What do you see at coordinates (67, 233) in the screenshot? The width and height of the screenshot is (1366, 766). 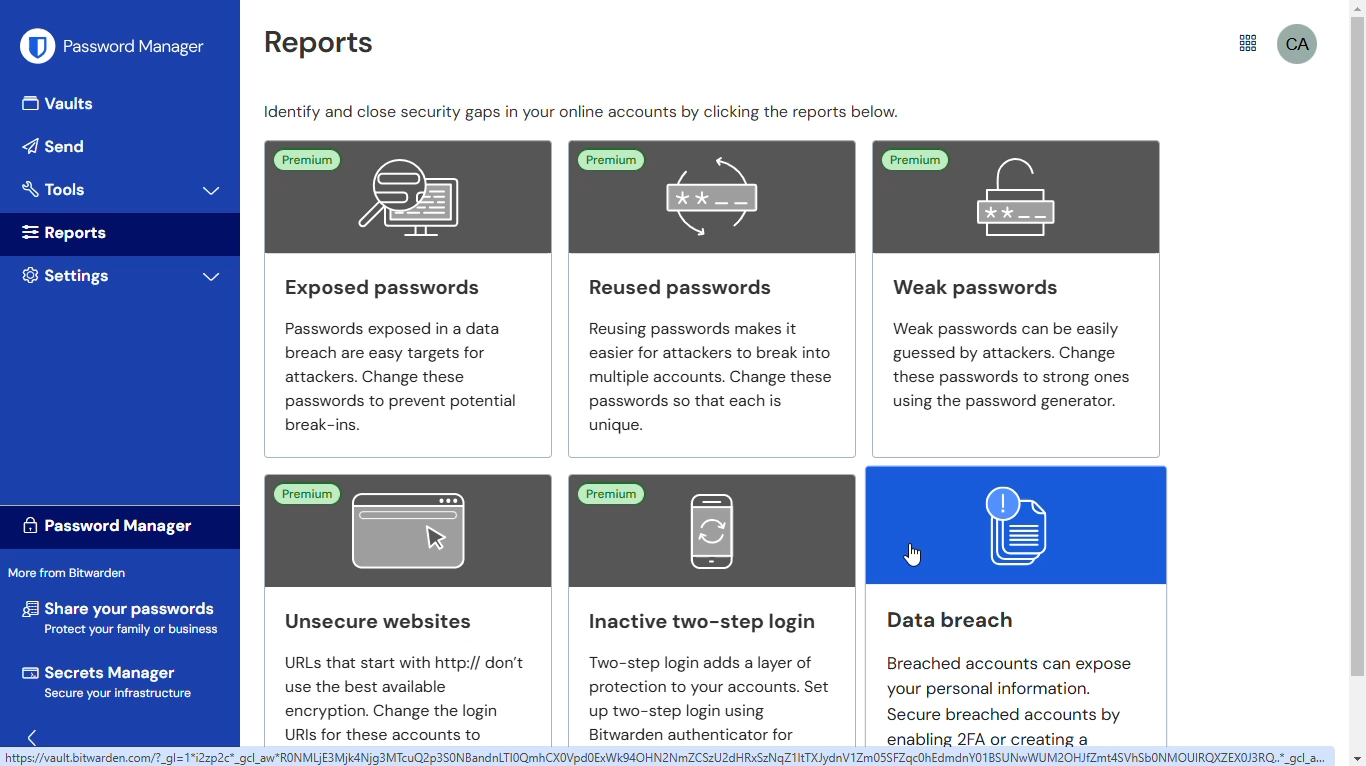 I see `reports` at bounding box center [67, 233].